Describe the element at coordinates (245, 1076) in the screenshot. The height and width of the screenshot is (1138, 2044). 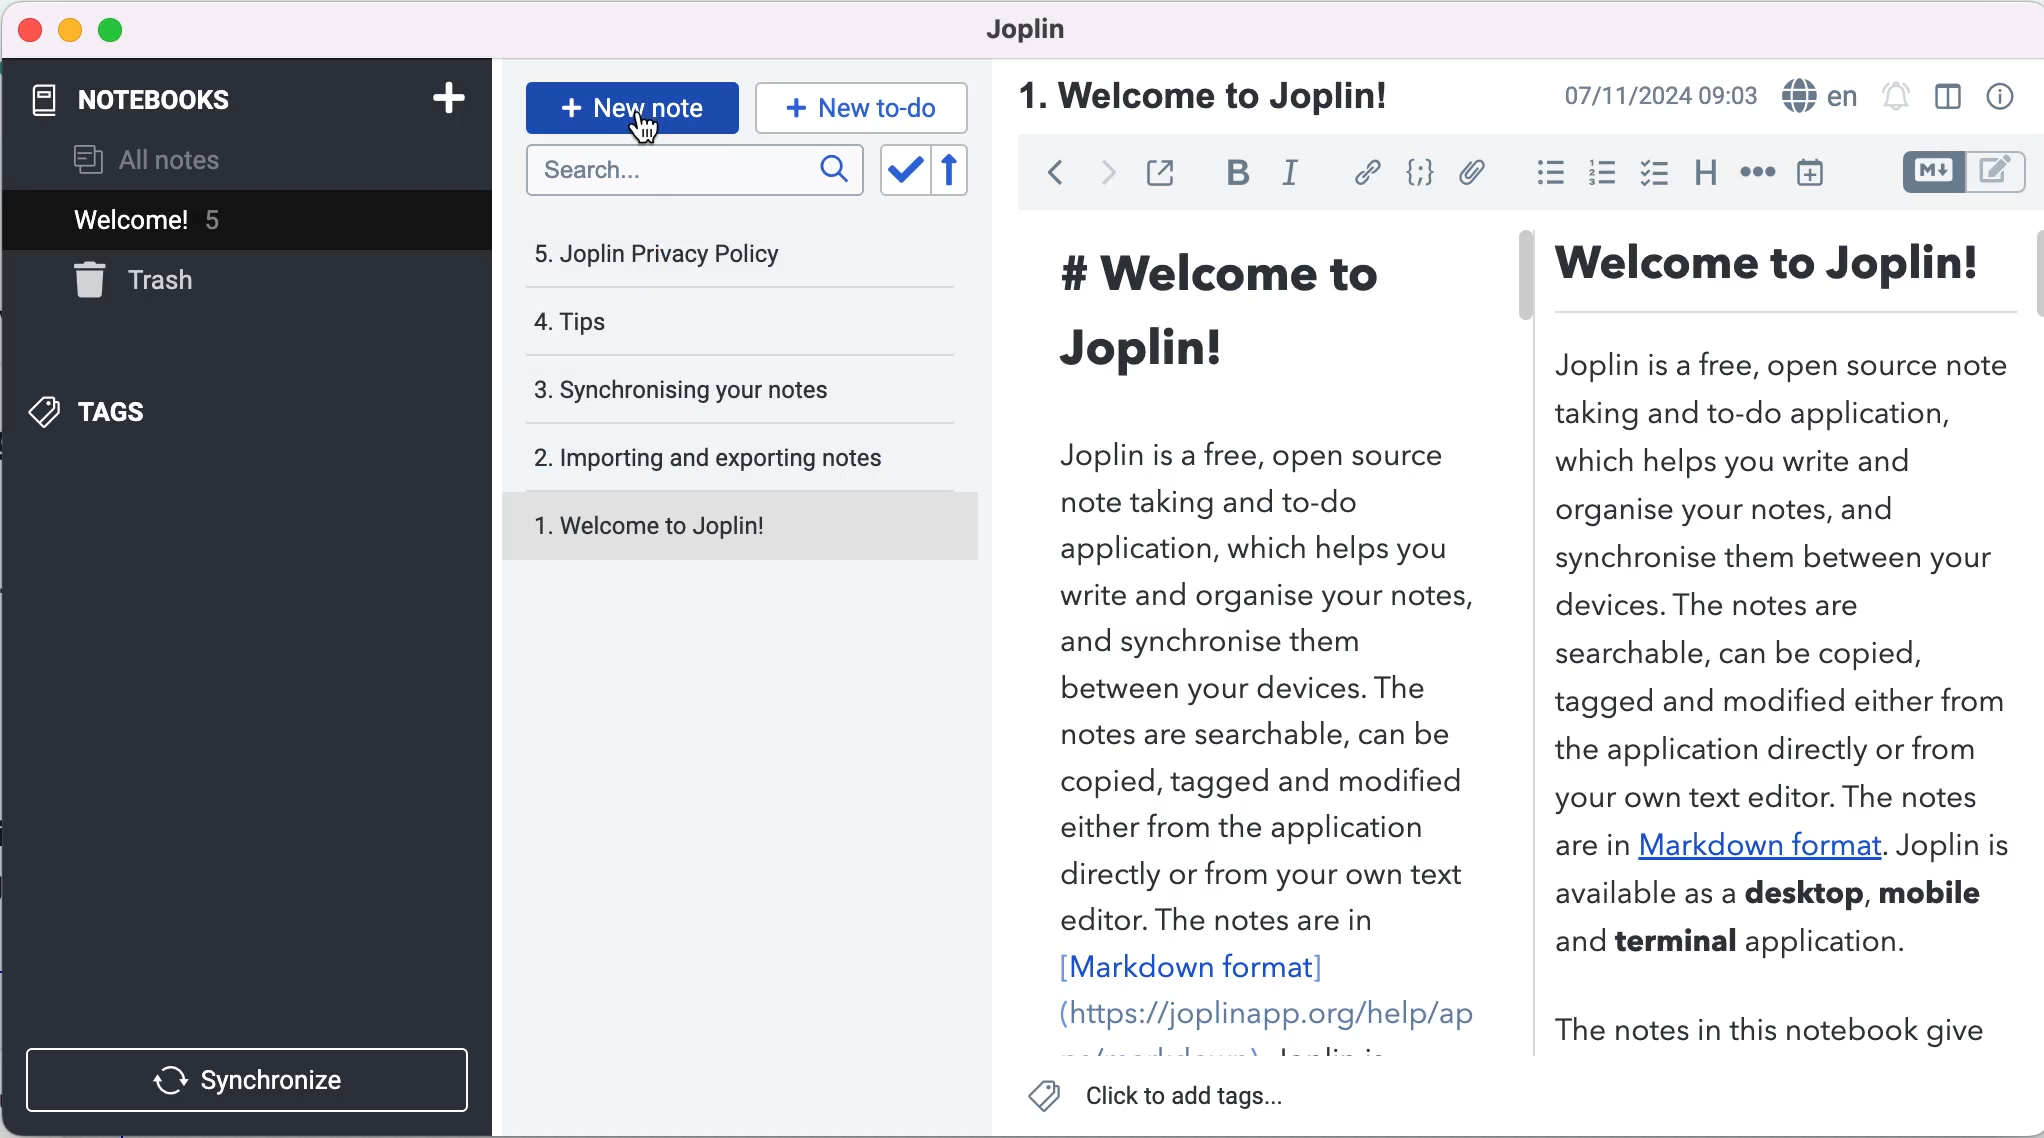
I see `synchronize` at that location.